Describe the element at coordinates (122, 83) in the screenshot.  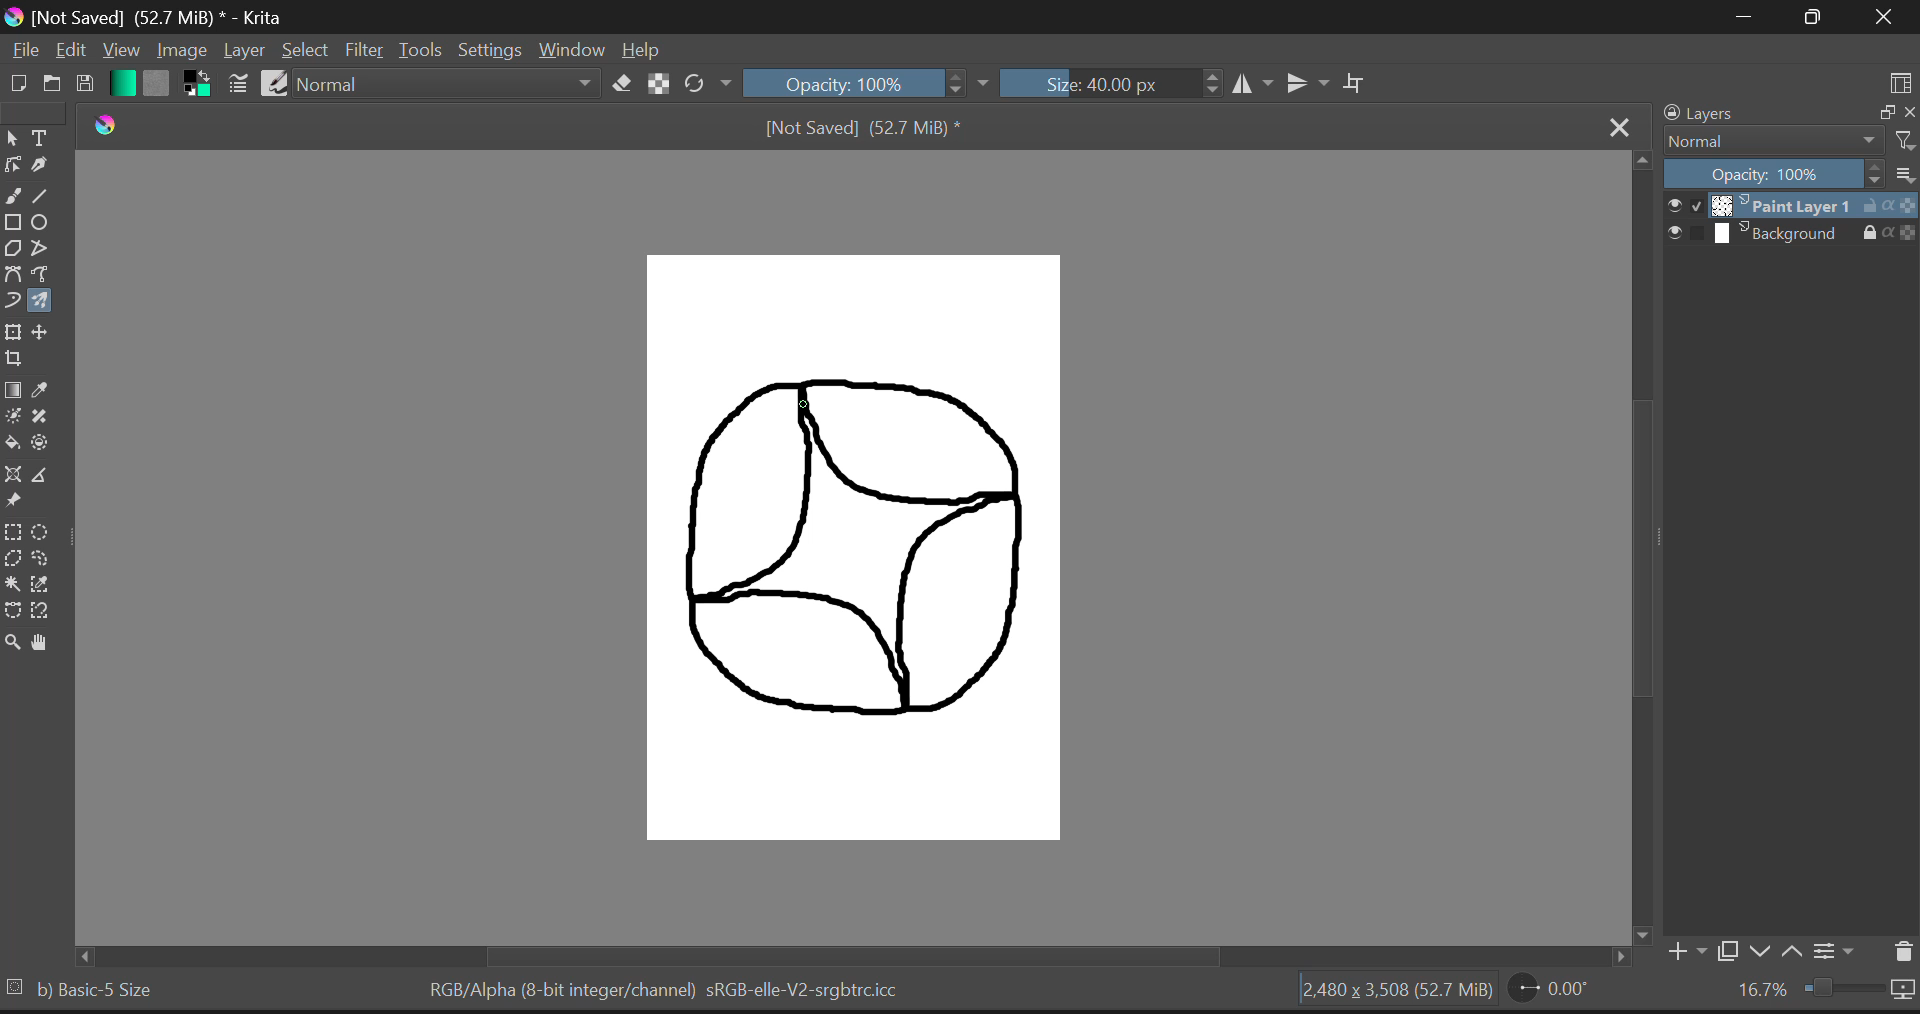
I see `Gradient` at that location.